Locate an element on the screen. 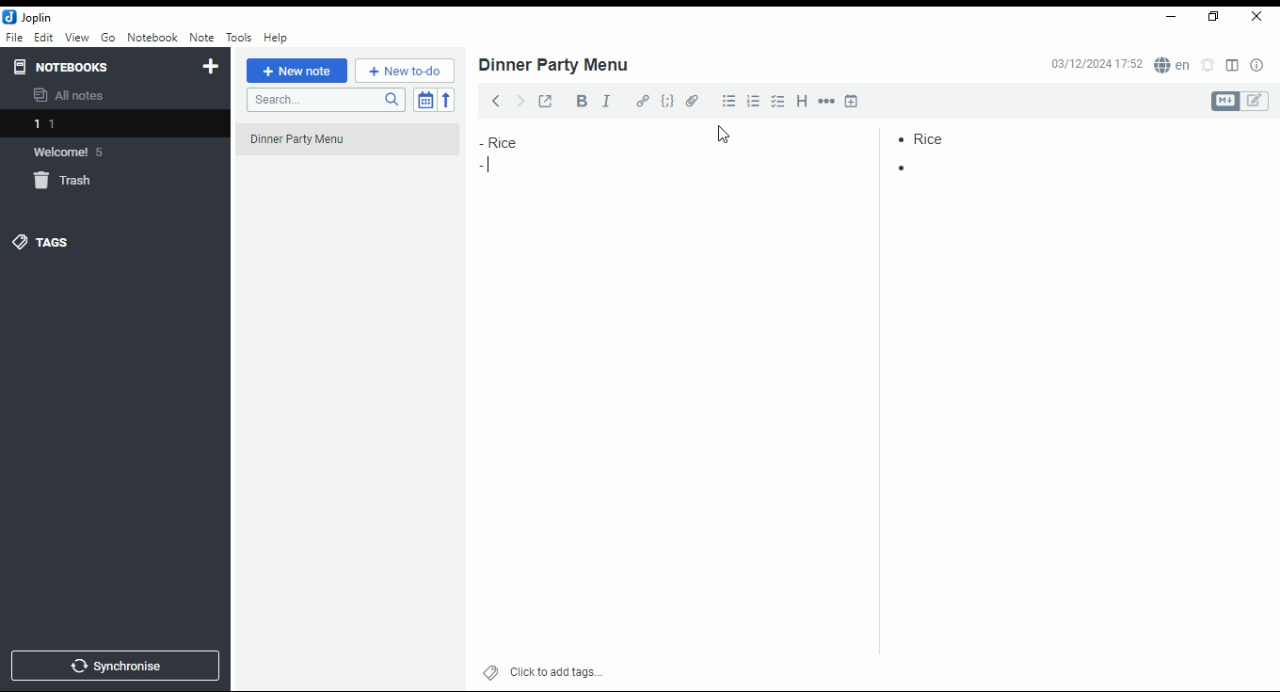 Image resolution: width=1280 pixels, height=692 pixels. hyperlink is located at coordinates (642, 102).